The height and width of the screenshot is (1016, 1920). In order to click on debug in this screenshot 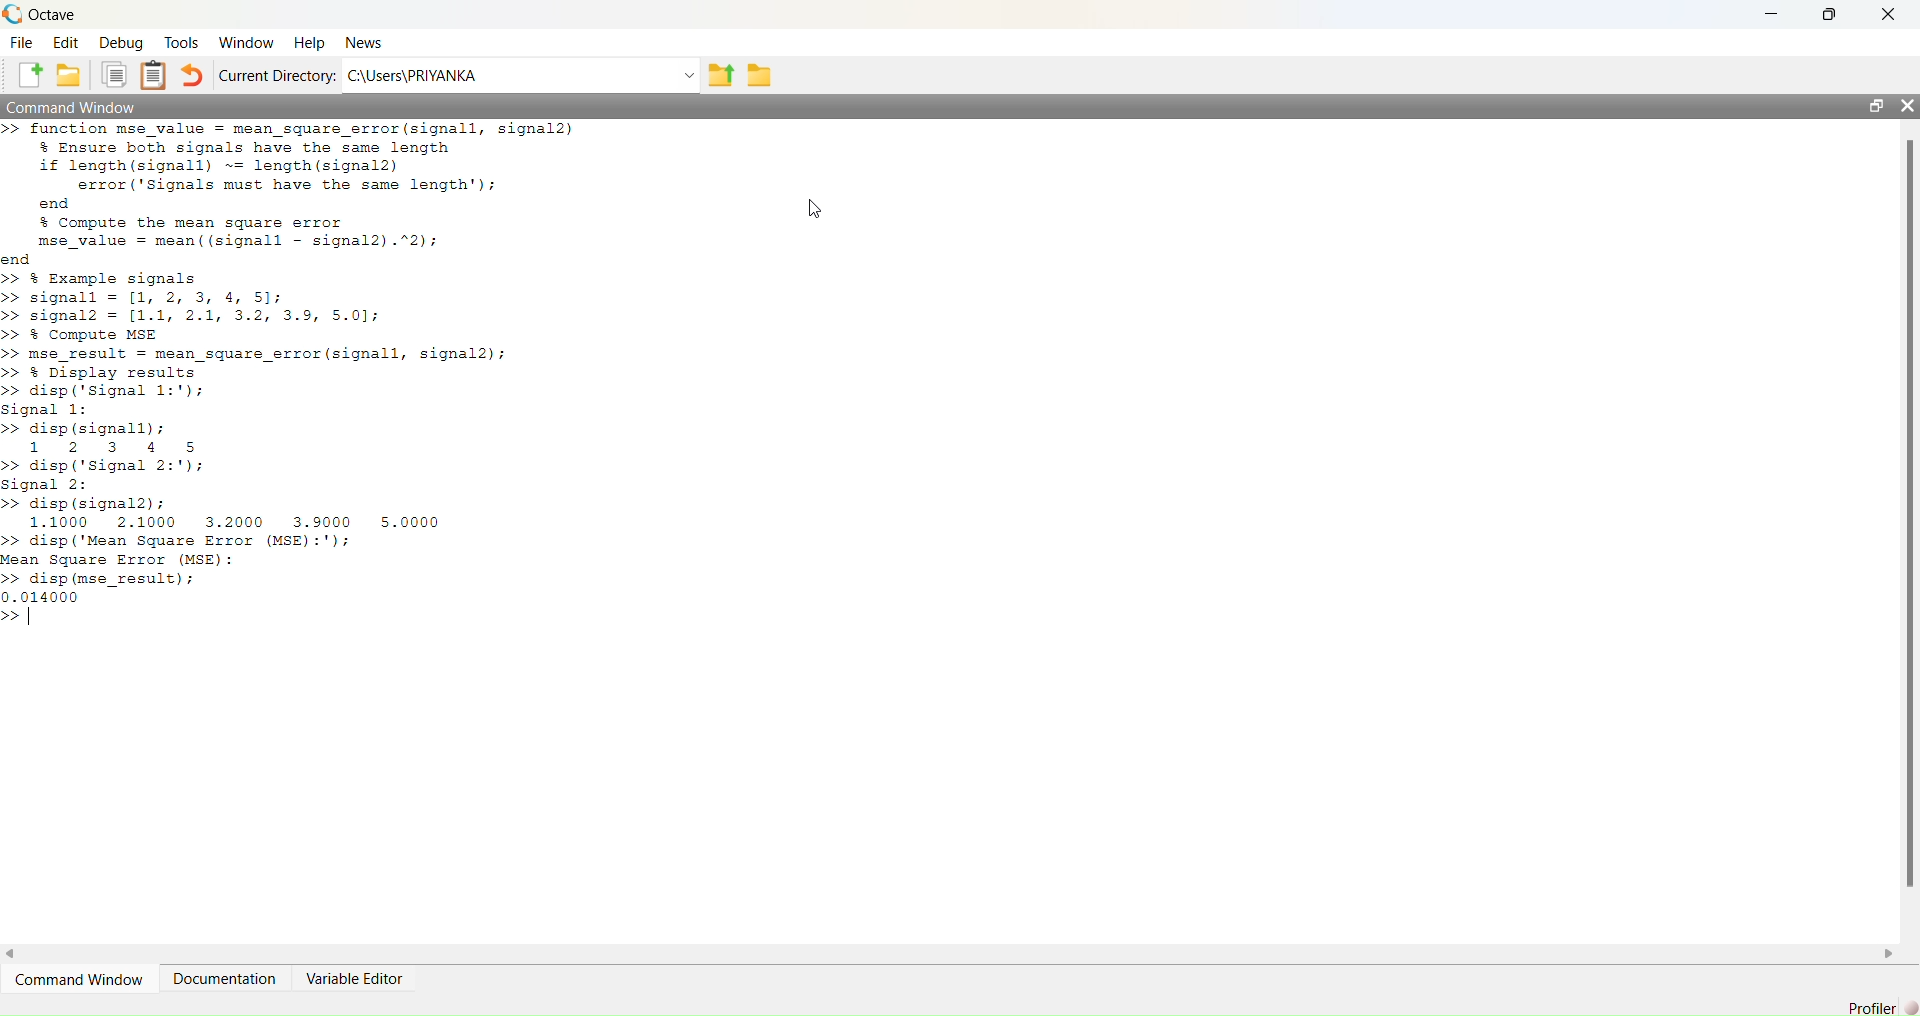, I will do `click(122, 44)`.